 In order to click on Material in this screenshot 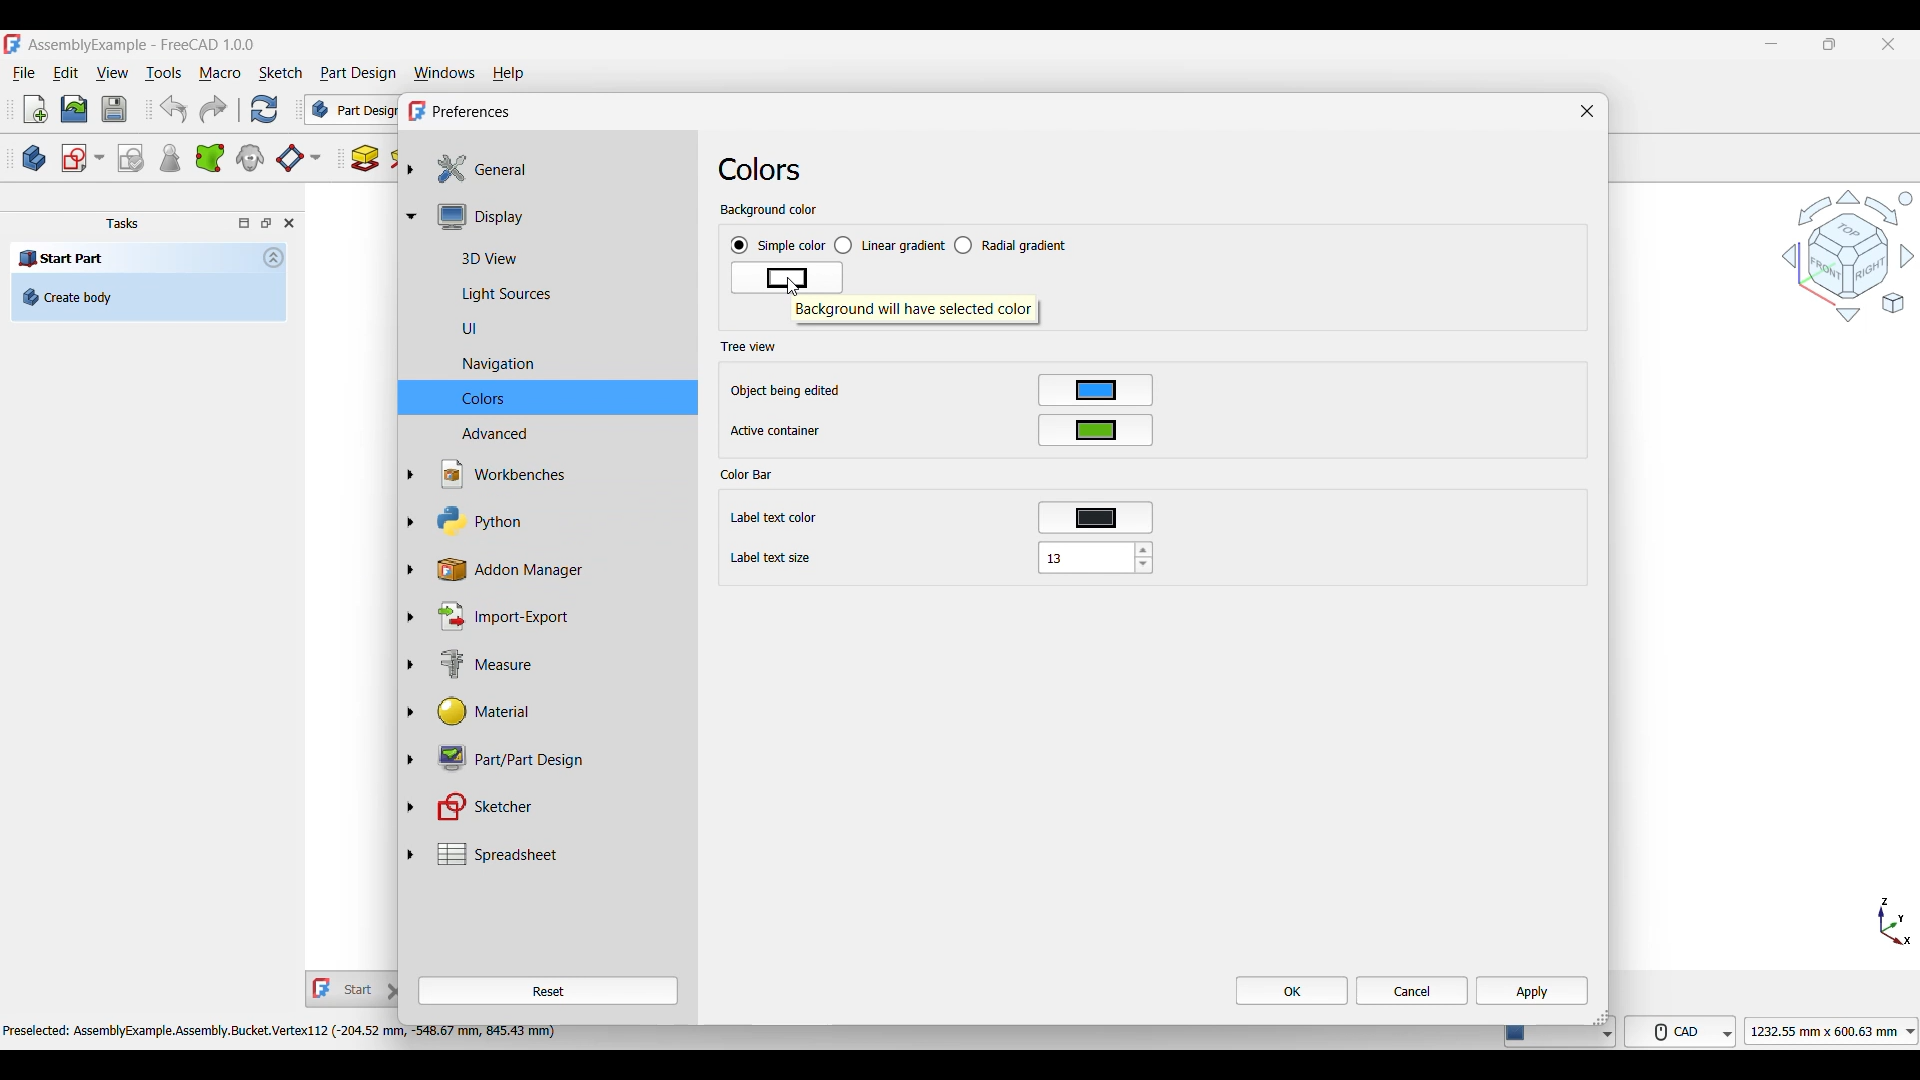, I will do `click(558, 712)`.